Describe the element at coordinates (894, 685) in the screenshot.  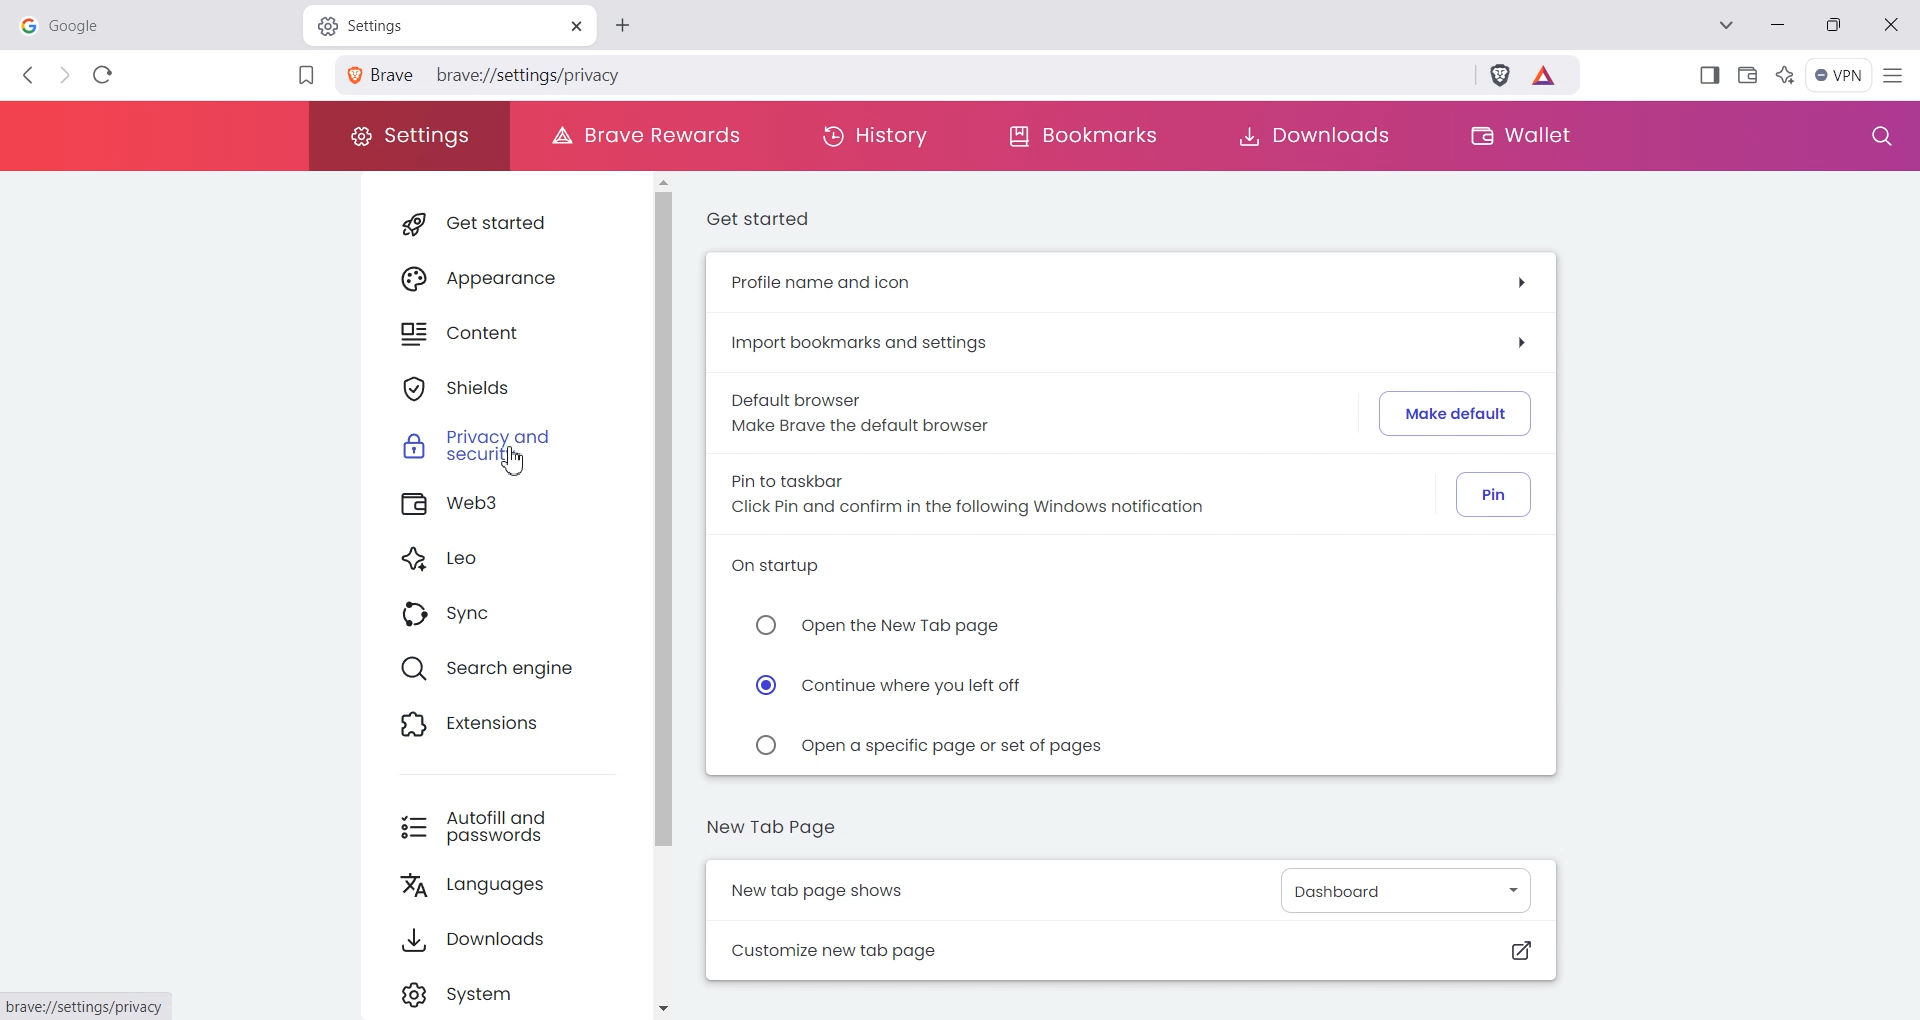
I see `Enable continue where you left off` at that location.